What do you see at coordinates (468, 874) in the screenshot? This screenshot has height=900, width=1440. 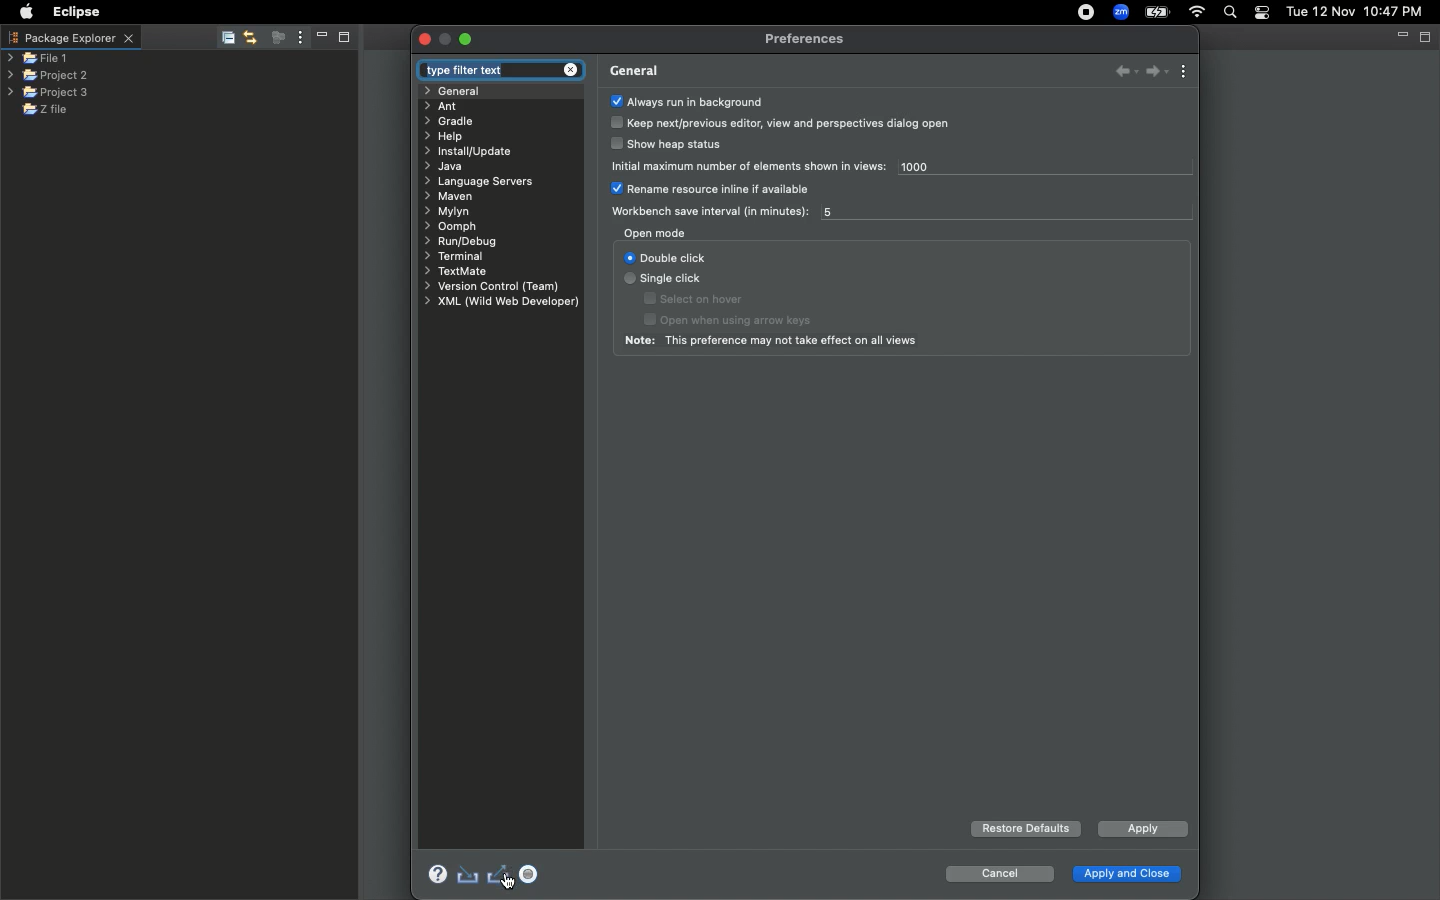 I see `Import` at bounding box center [468, 874].